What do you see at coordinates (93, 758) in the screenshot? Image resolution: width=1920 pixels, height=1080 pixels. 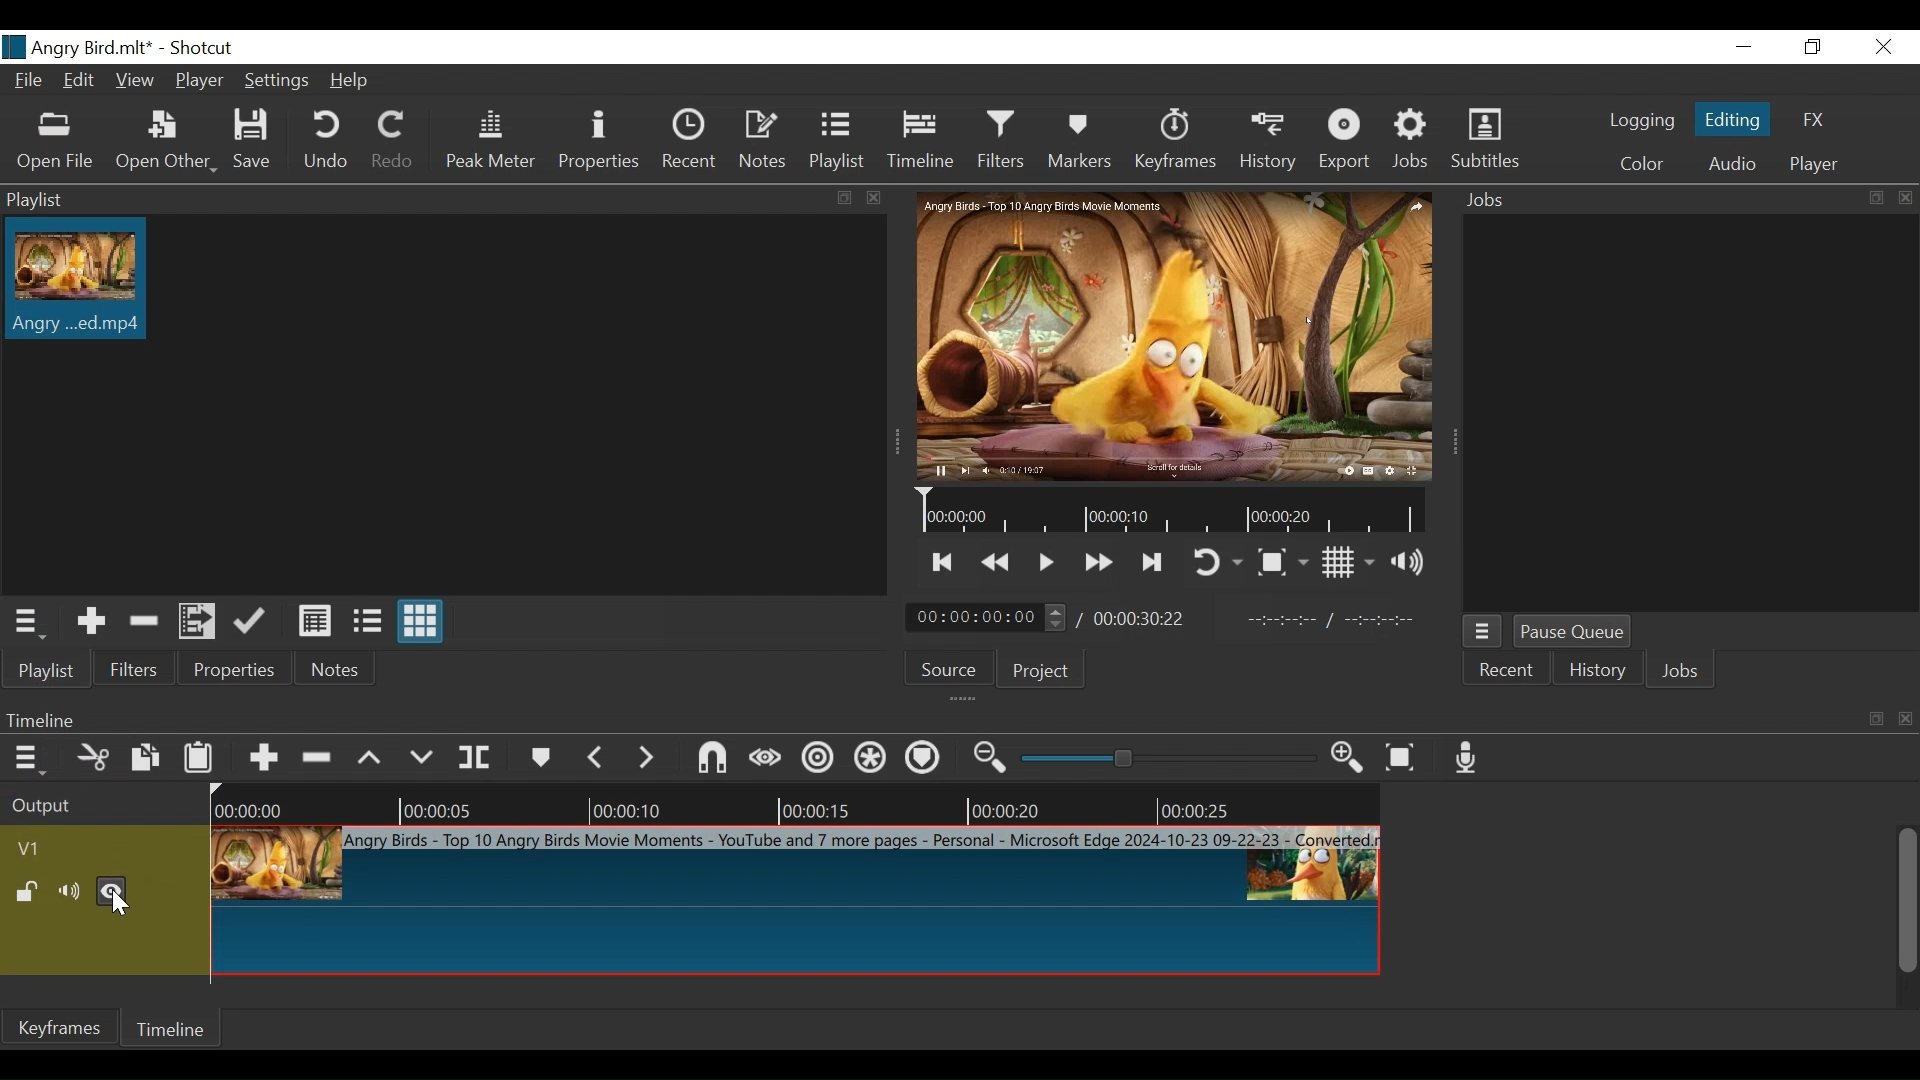 I see `Cut` at bounding box center [93, 758].